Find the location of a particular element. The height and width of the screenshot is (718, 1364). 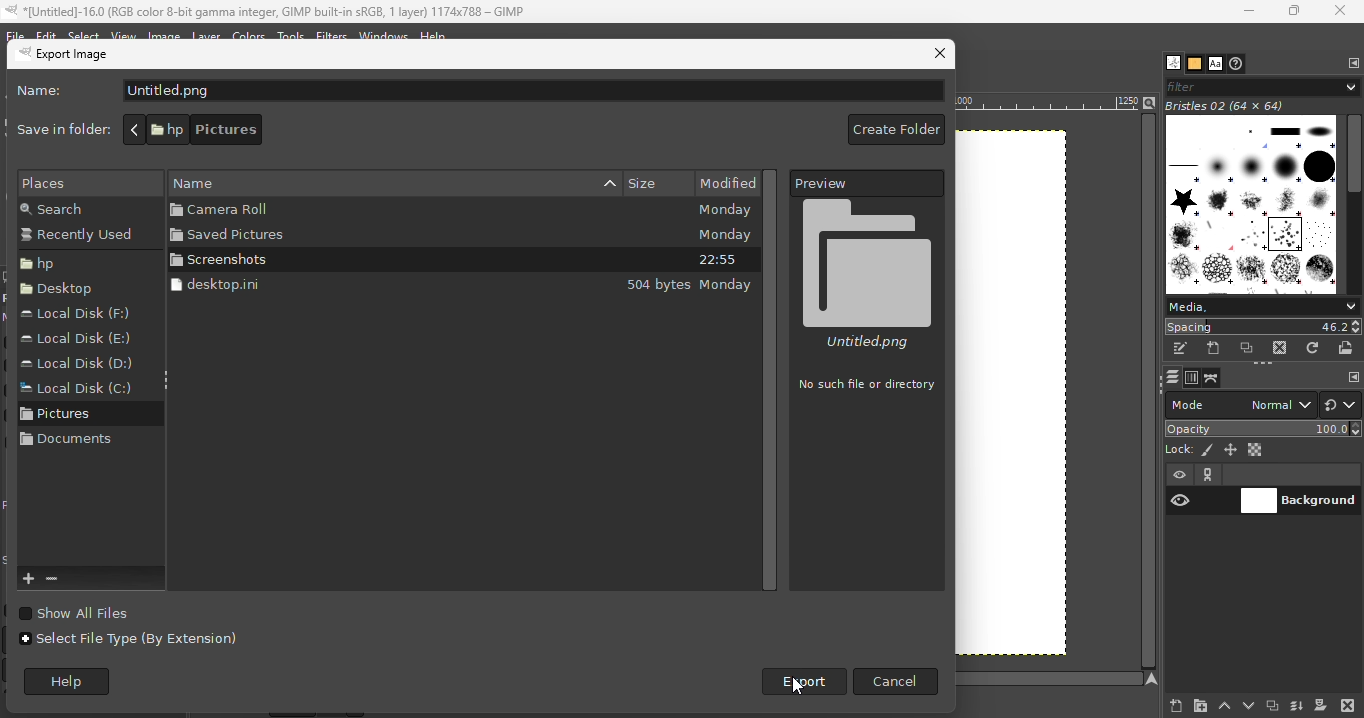

Local dsk (F:) is located at coordinates (82, 314).